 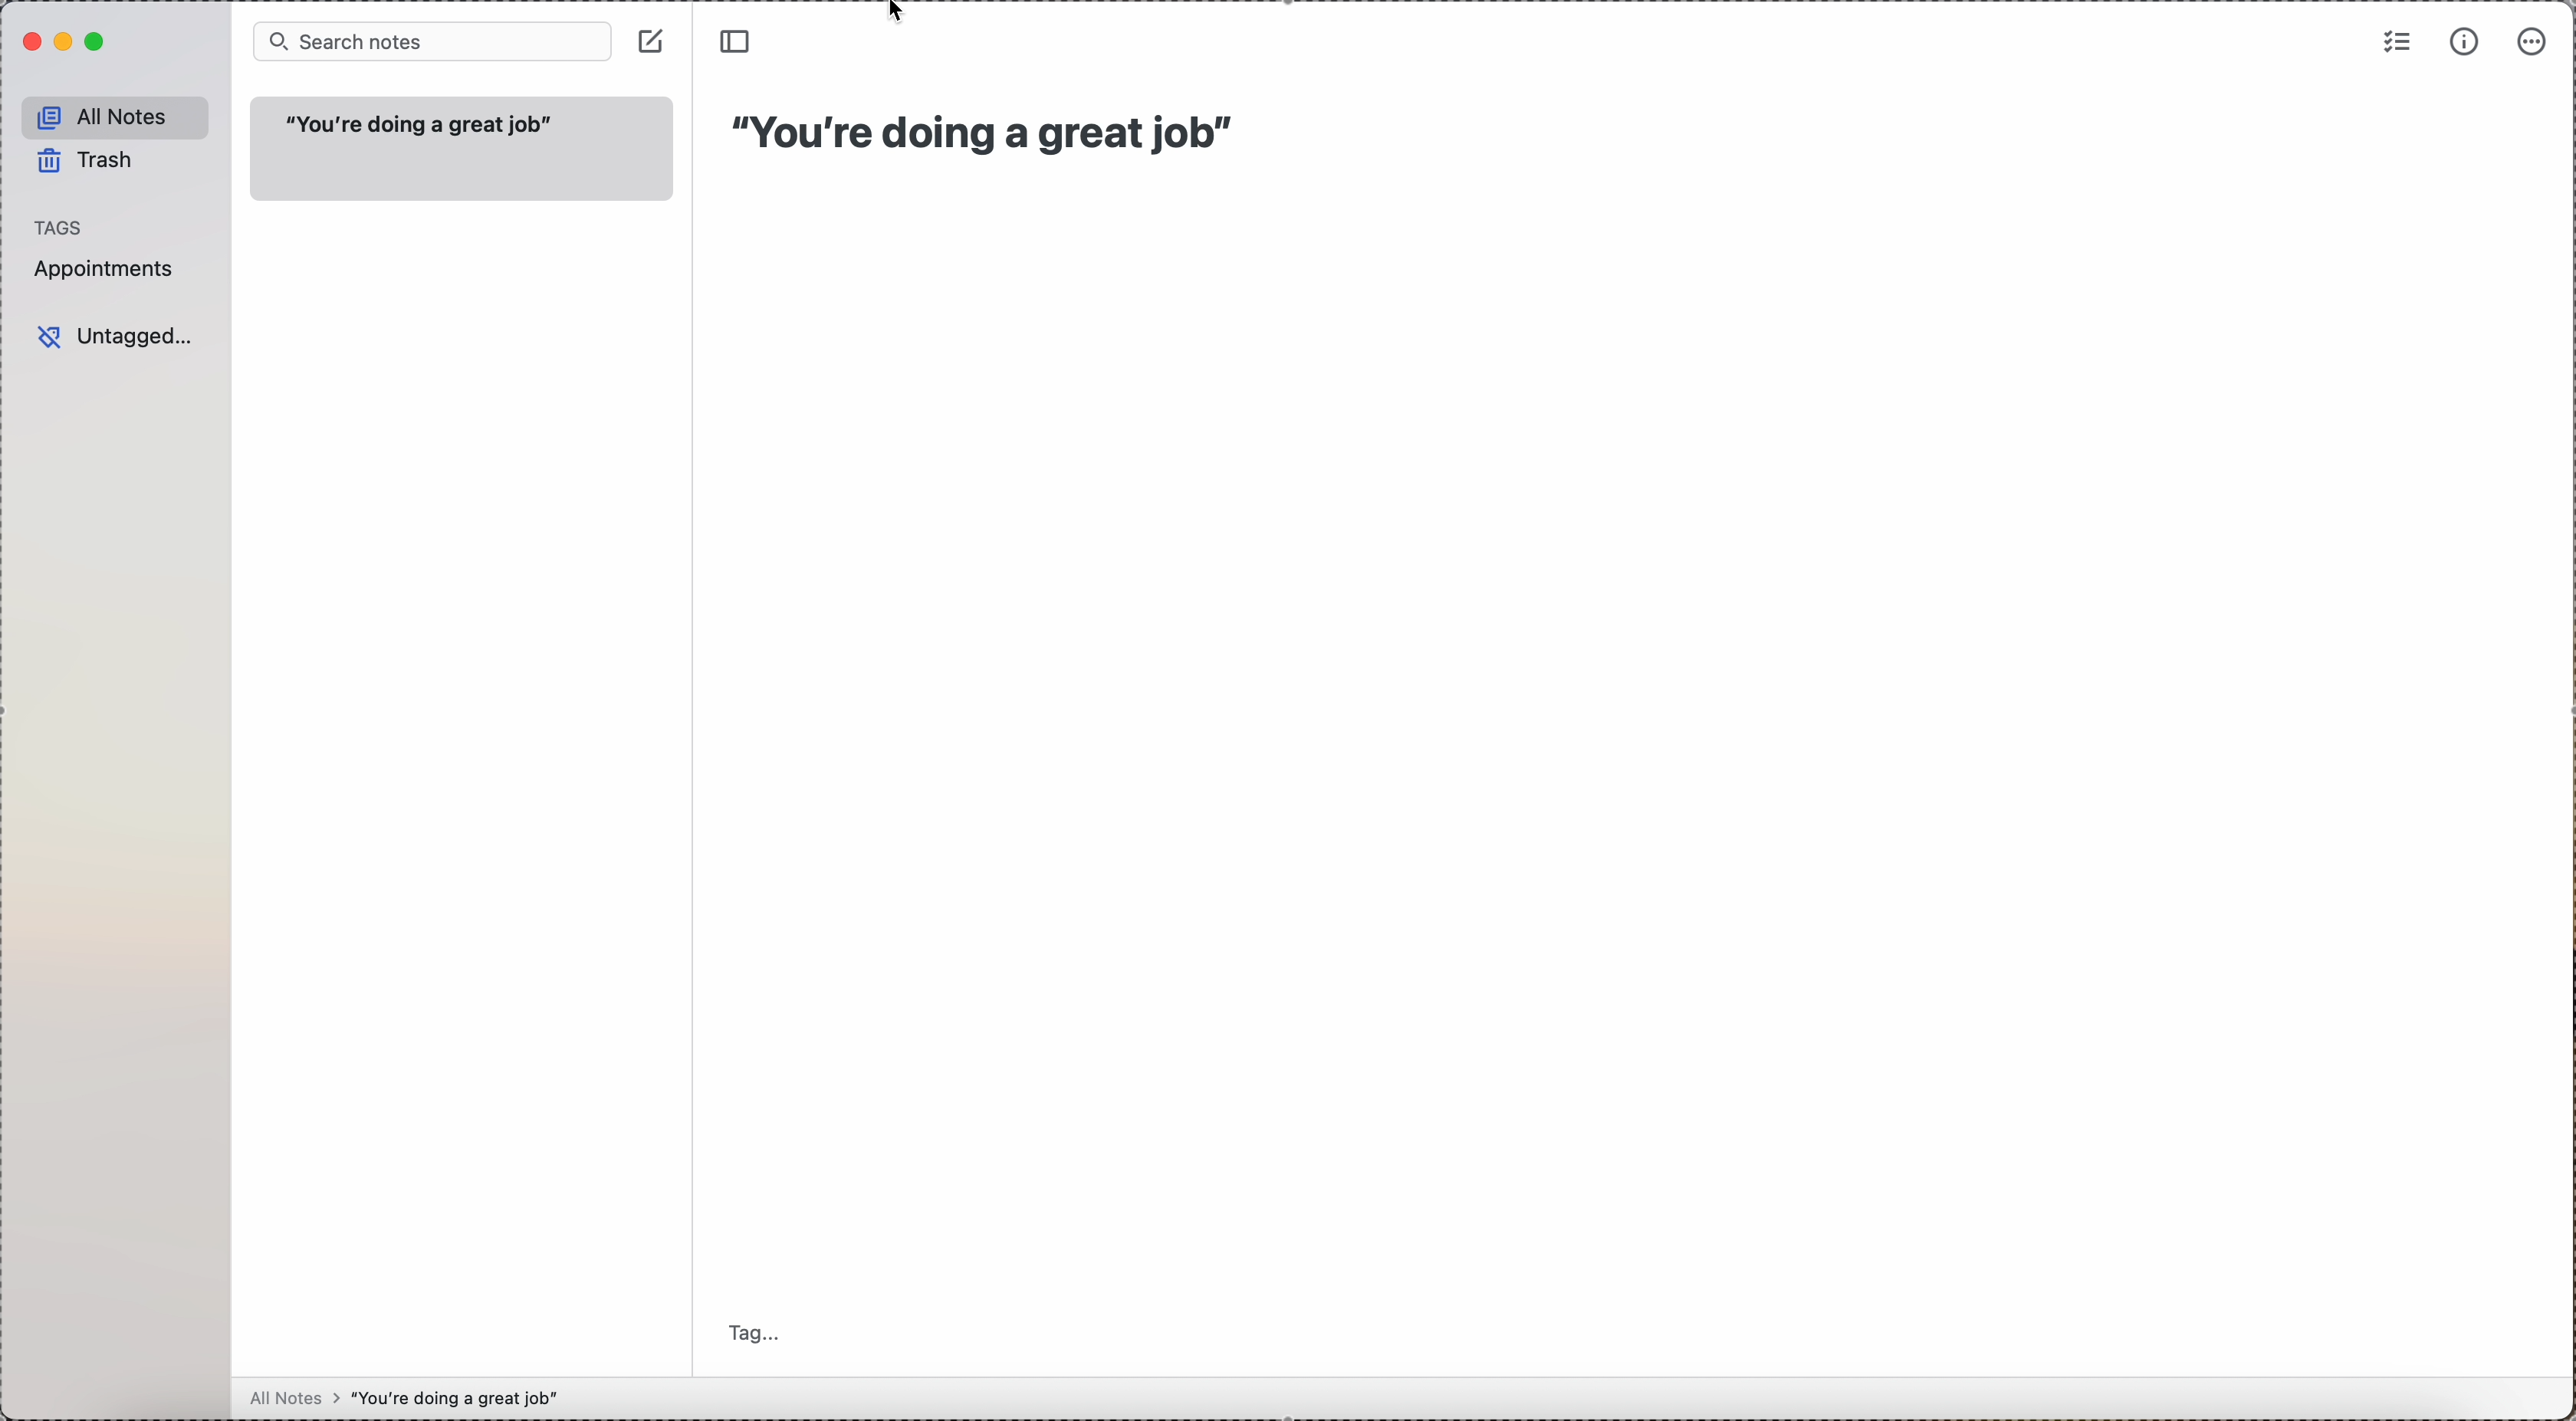 I want to click on create note, so click(x=653, y=41).